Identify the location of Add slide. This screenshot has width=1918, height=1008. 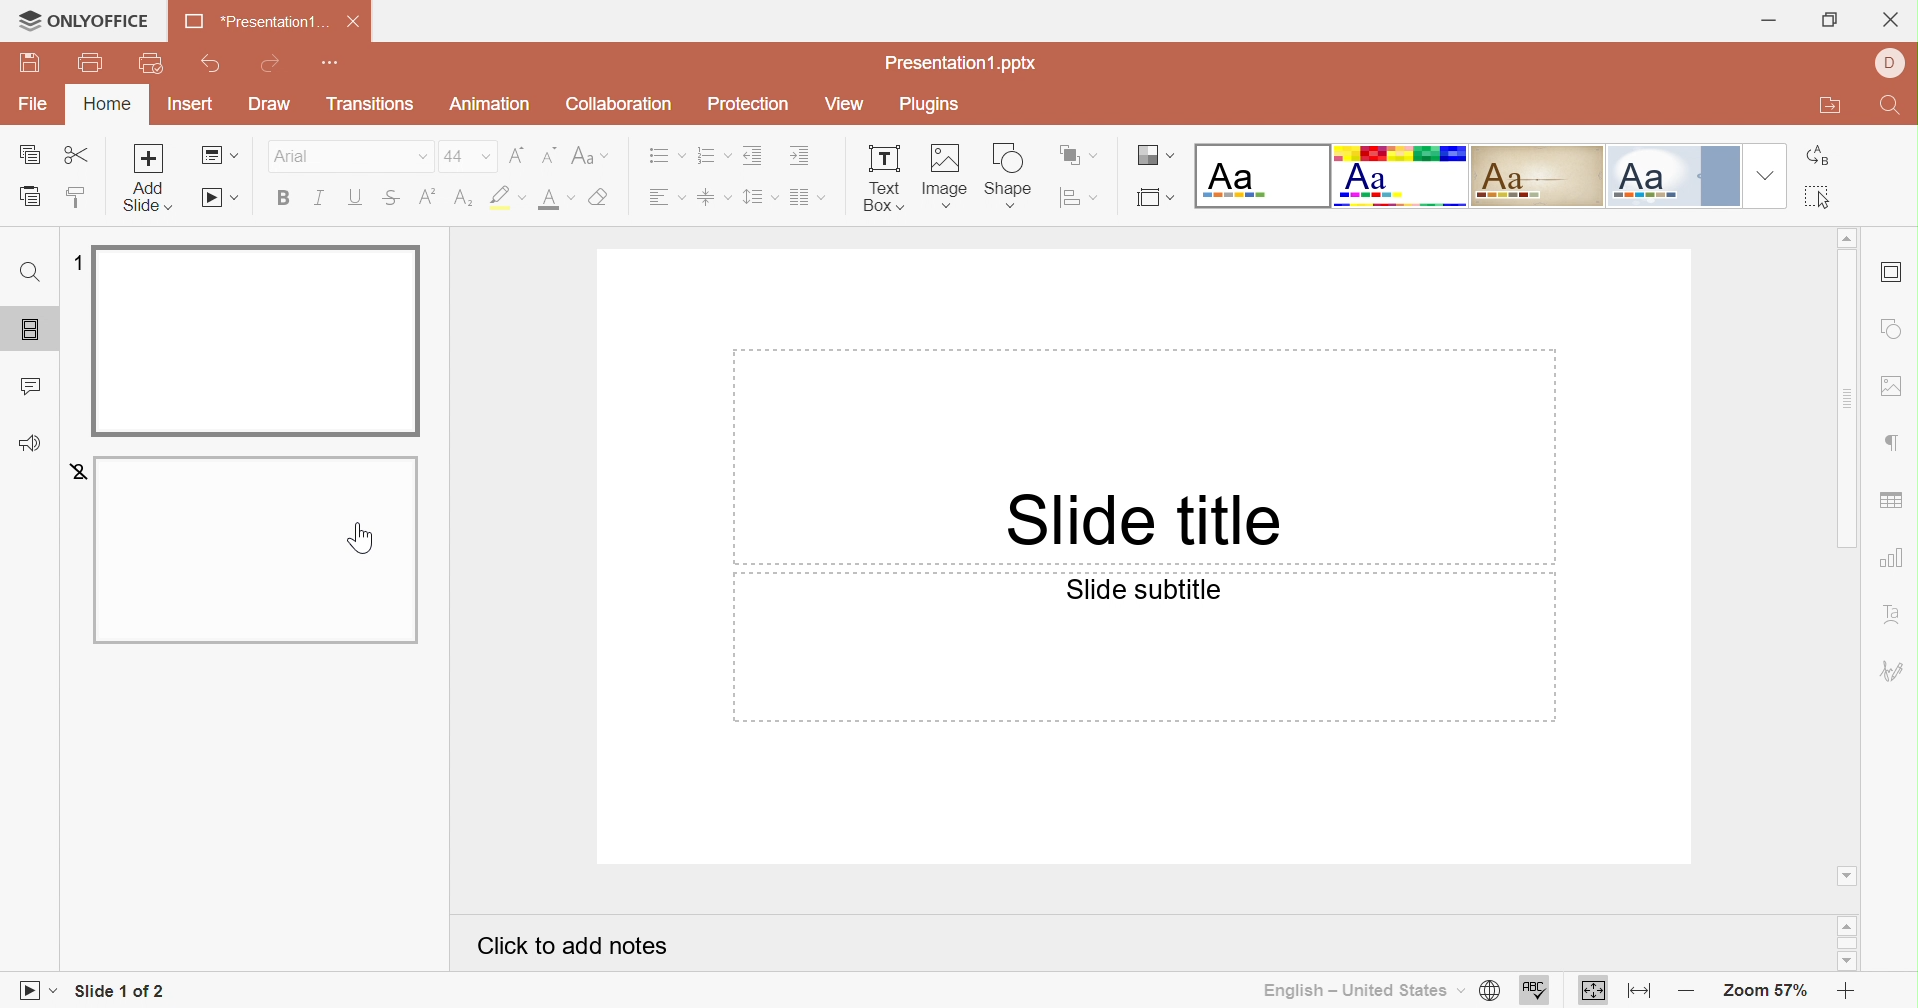
(148, 157).